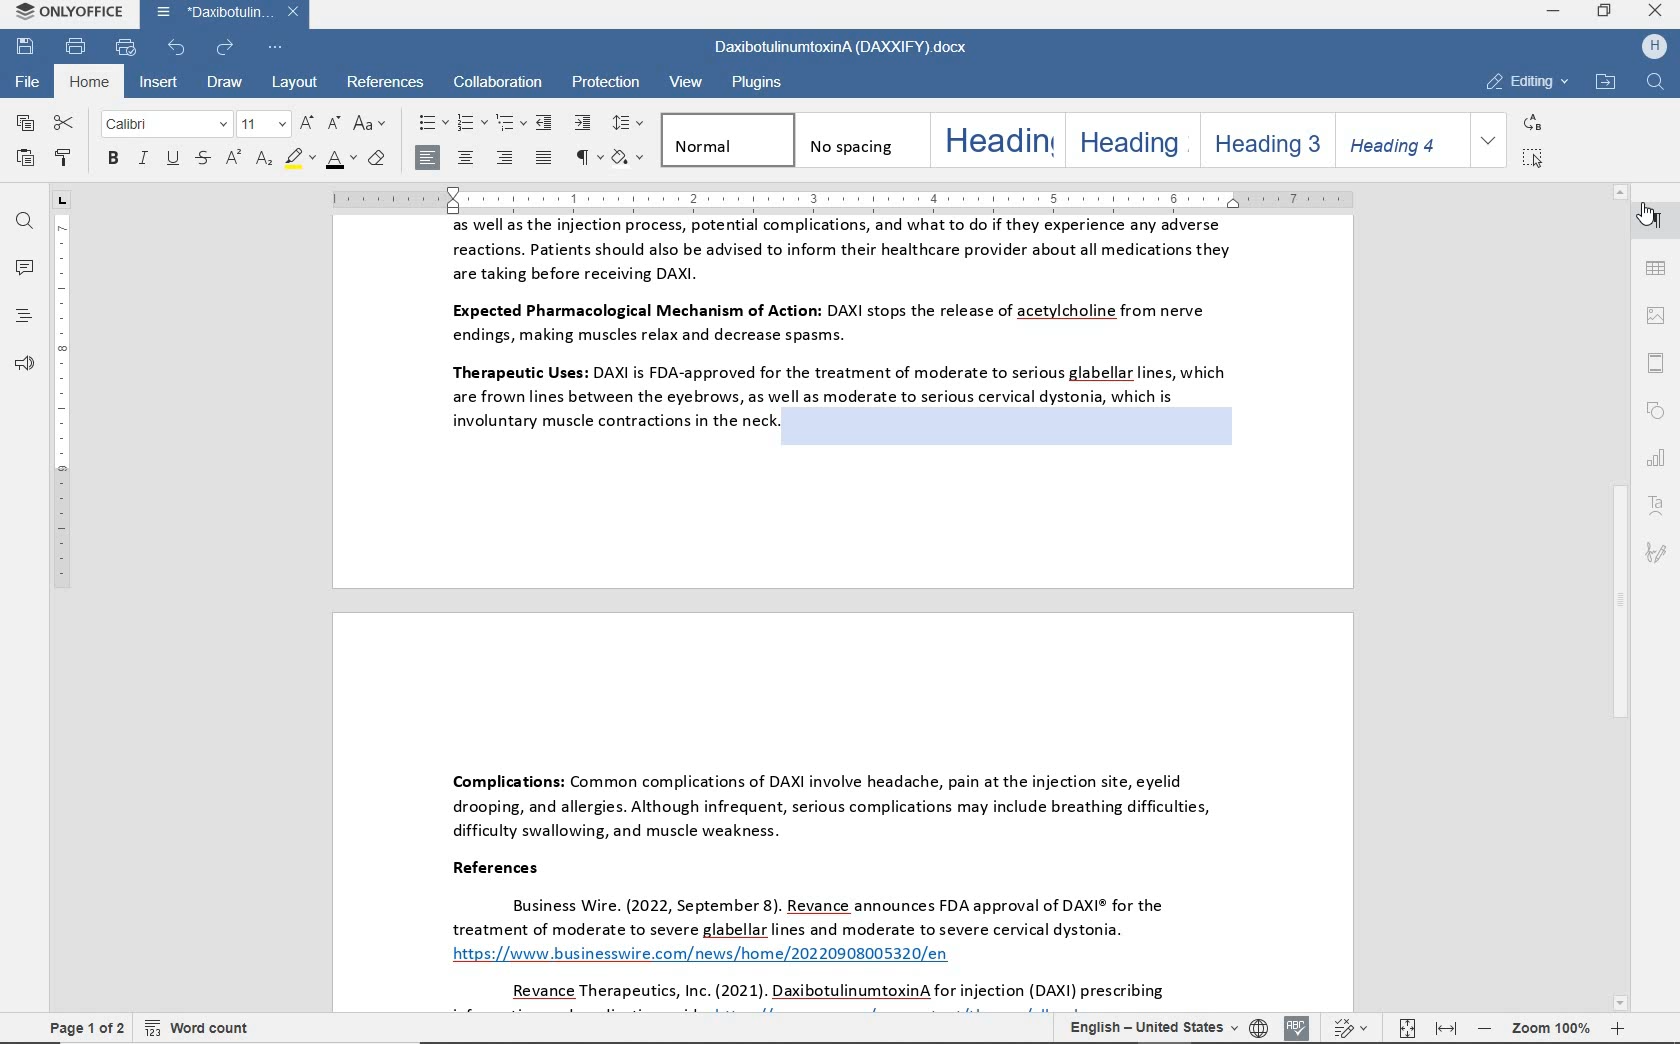  I want to click on fit to page, so click(1403, 1028).